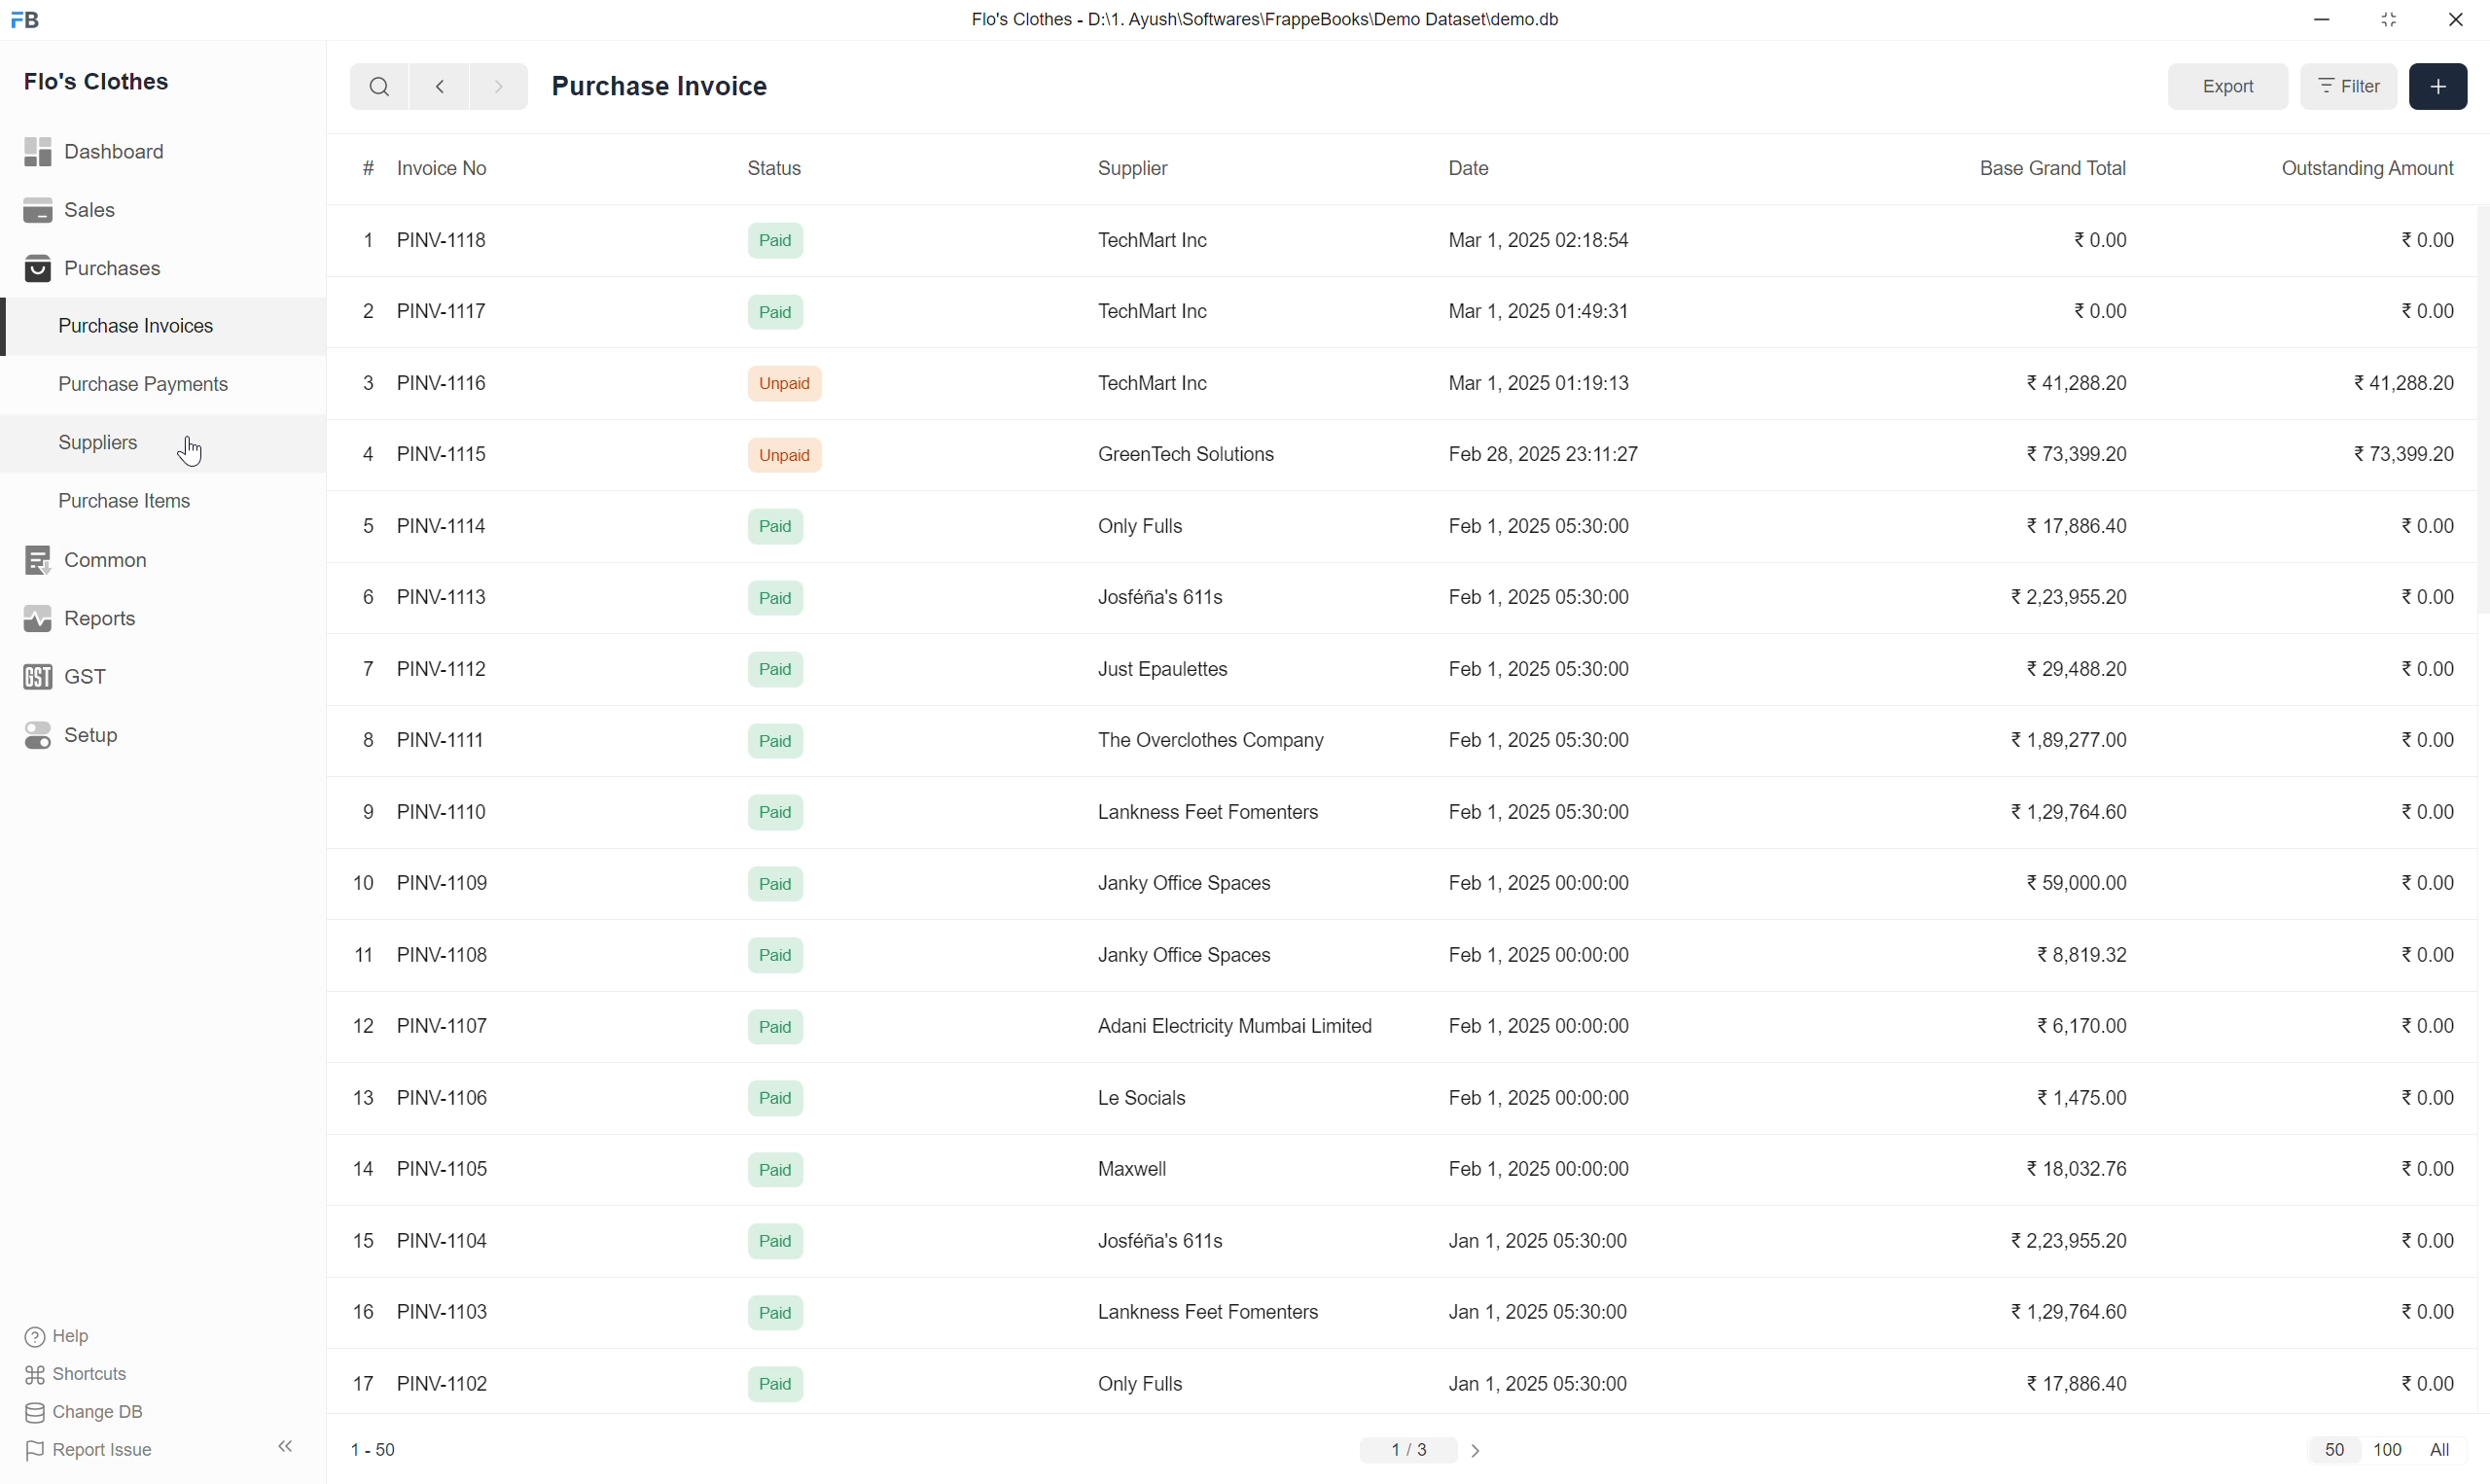 The image size is (2490, 1484). What do you see at coordinates (119, 500) in the screenshot?
I see `Purchase Items` at bounding box center [119, 500].